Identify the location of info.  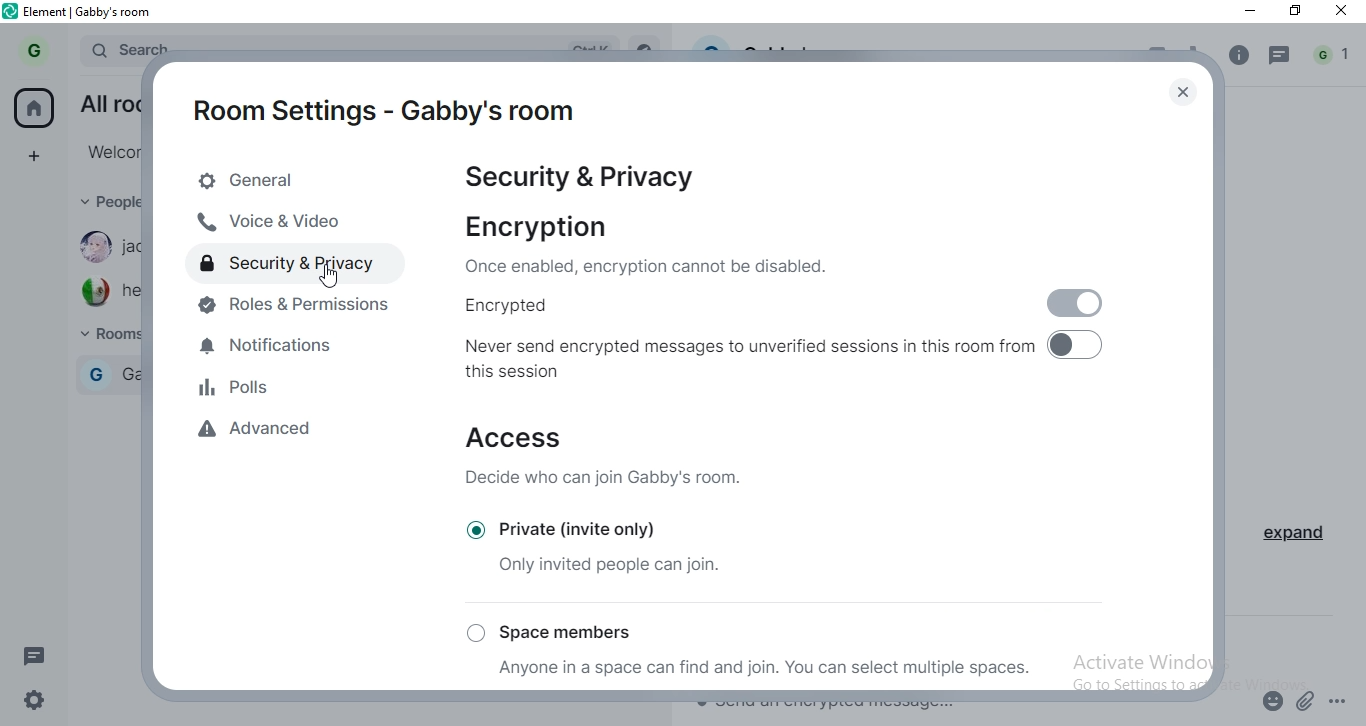
(1237, 56).